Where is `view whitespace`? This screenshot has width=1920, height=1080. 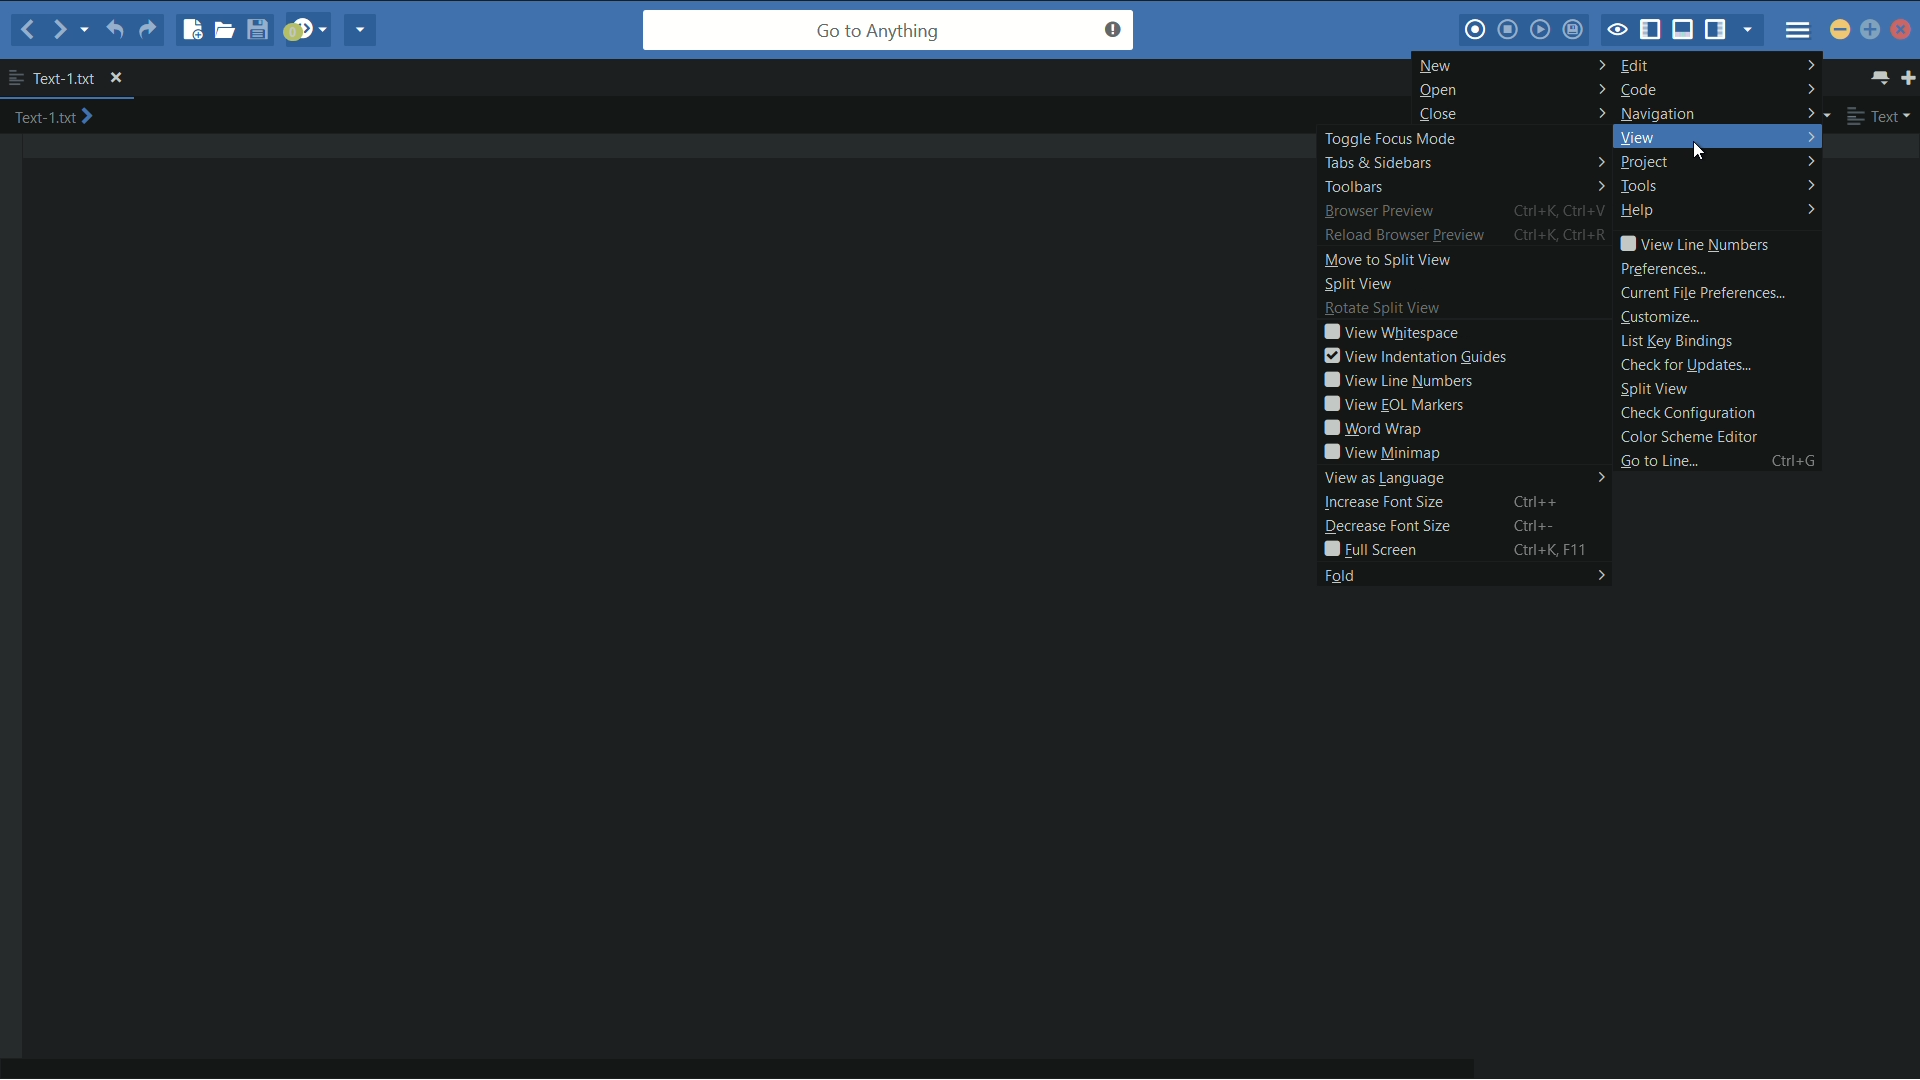 view whitespace is located at coordinates (1391, 334).